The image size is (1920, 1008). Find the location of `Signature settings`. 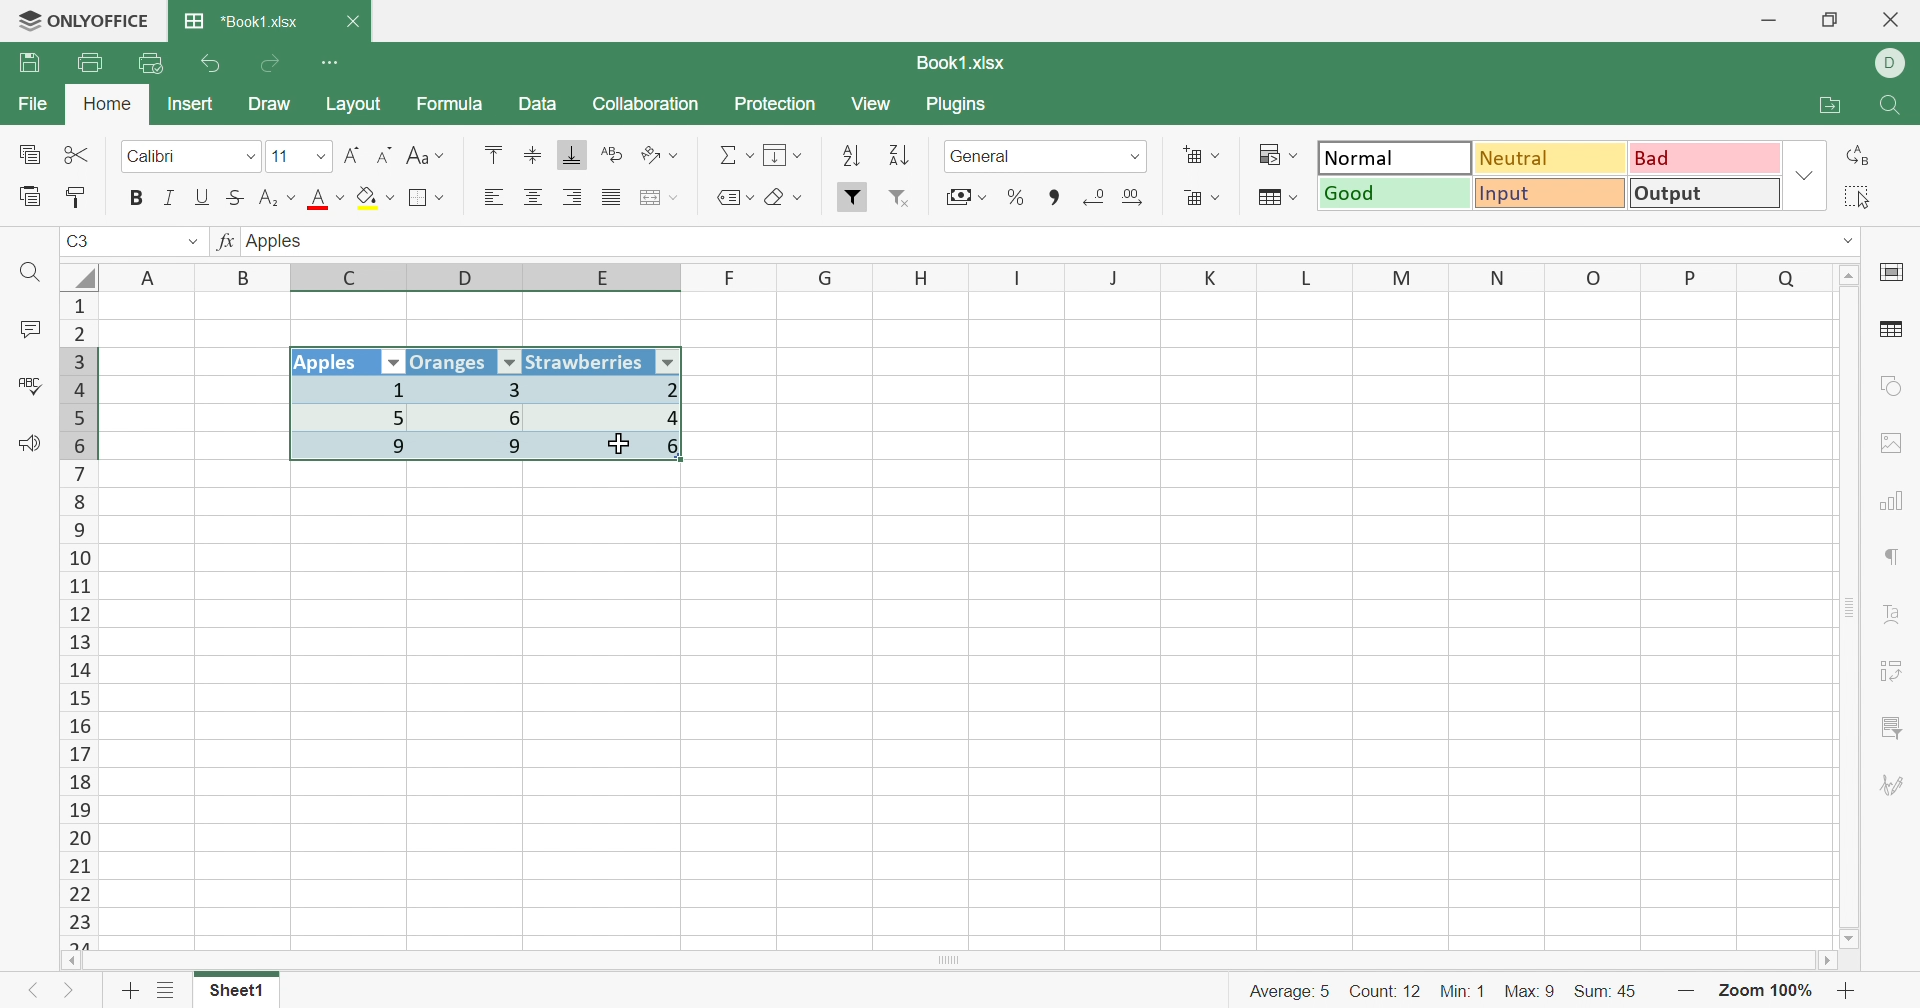

Signature settings is located at coordinates (1892, 786).